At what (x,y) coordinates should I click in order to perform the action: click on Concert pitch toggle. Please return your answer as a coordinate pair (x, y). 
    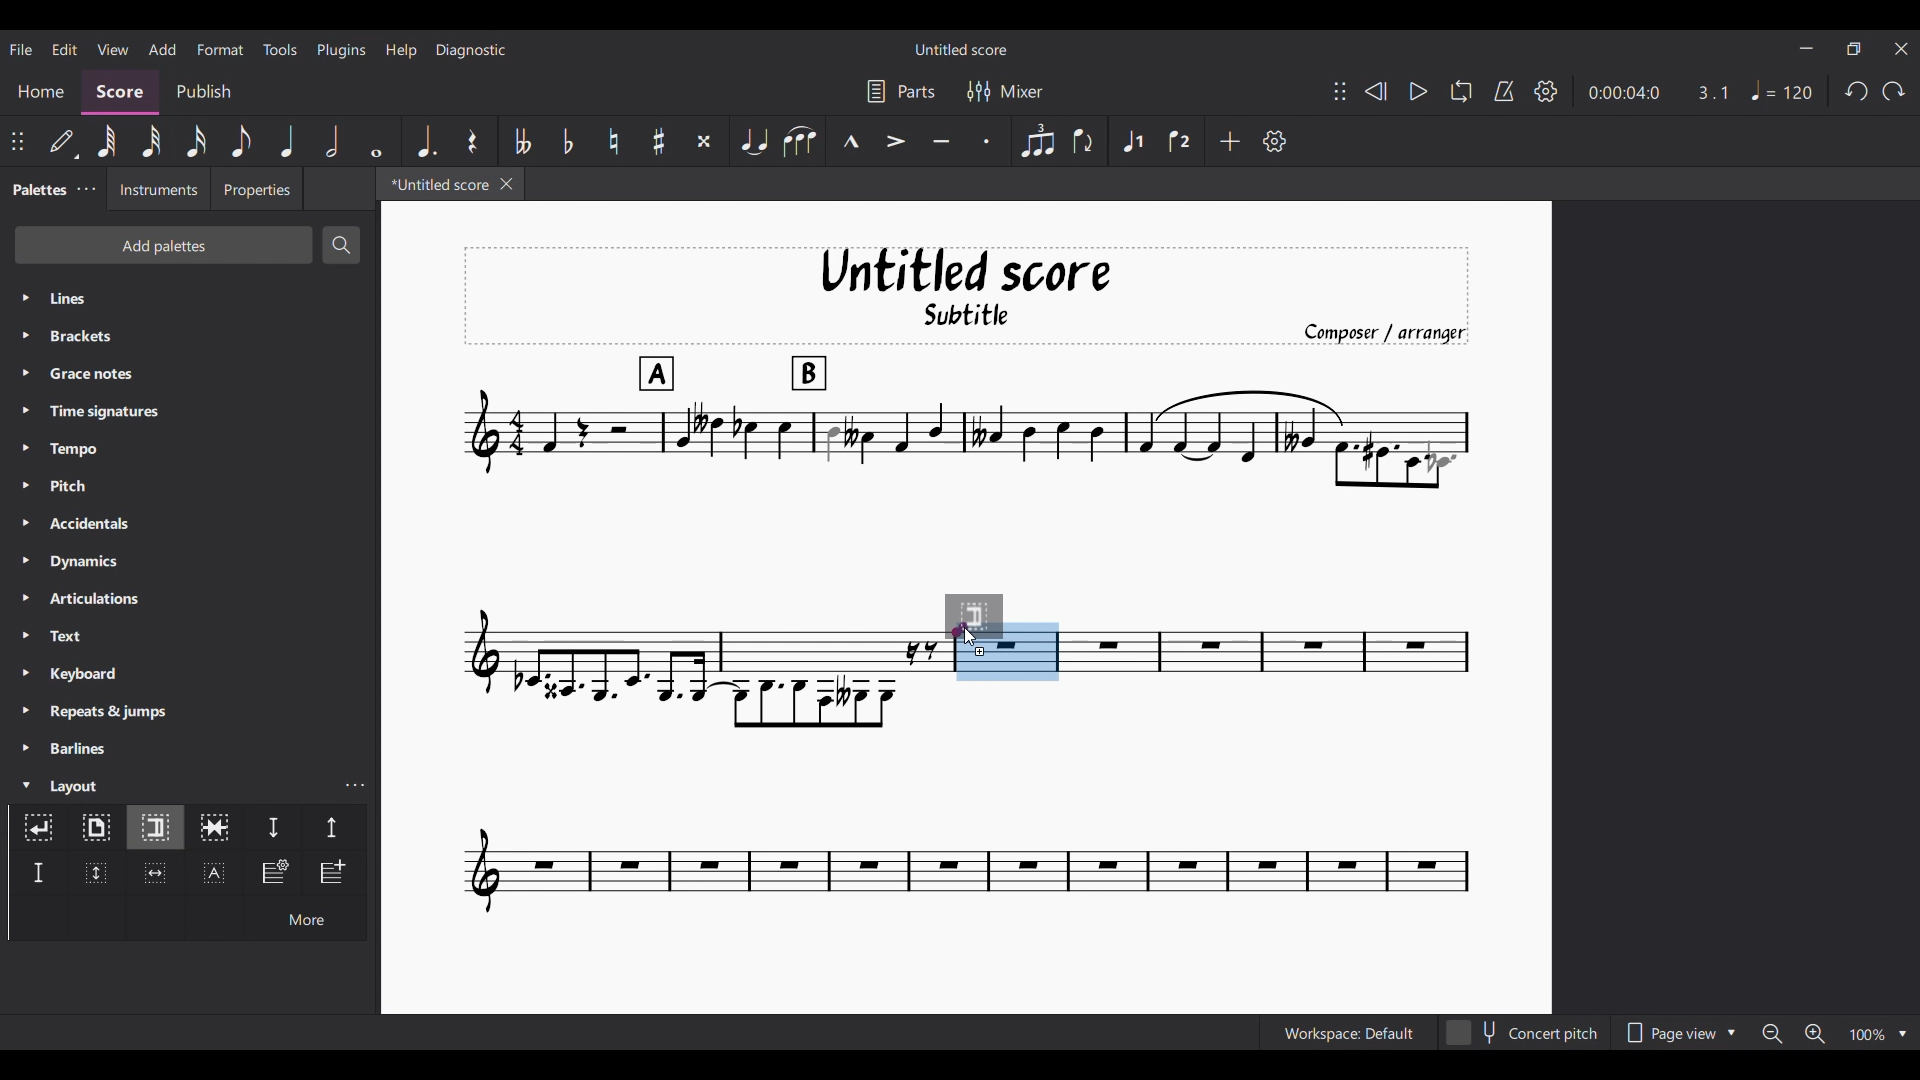
    Looking at the image, I should click on (1523, 1033).